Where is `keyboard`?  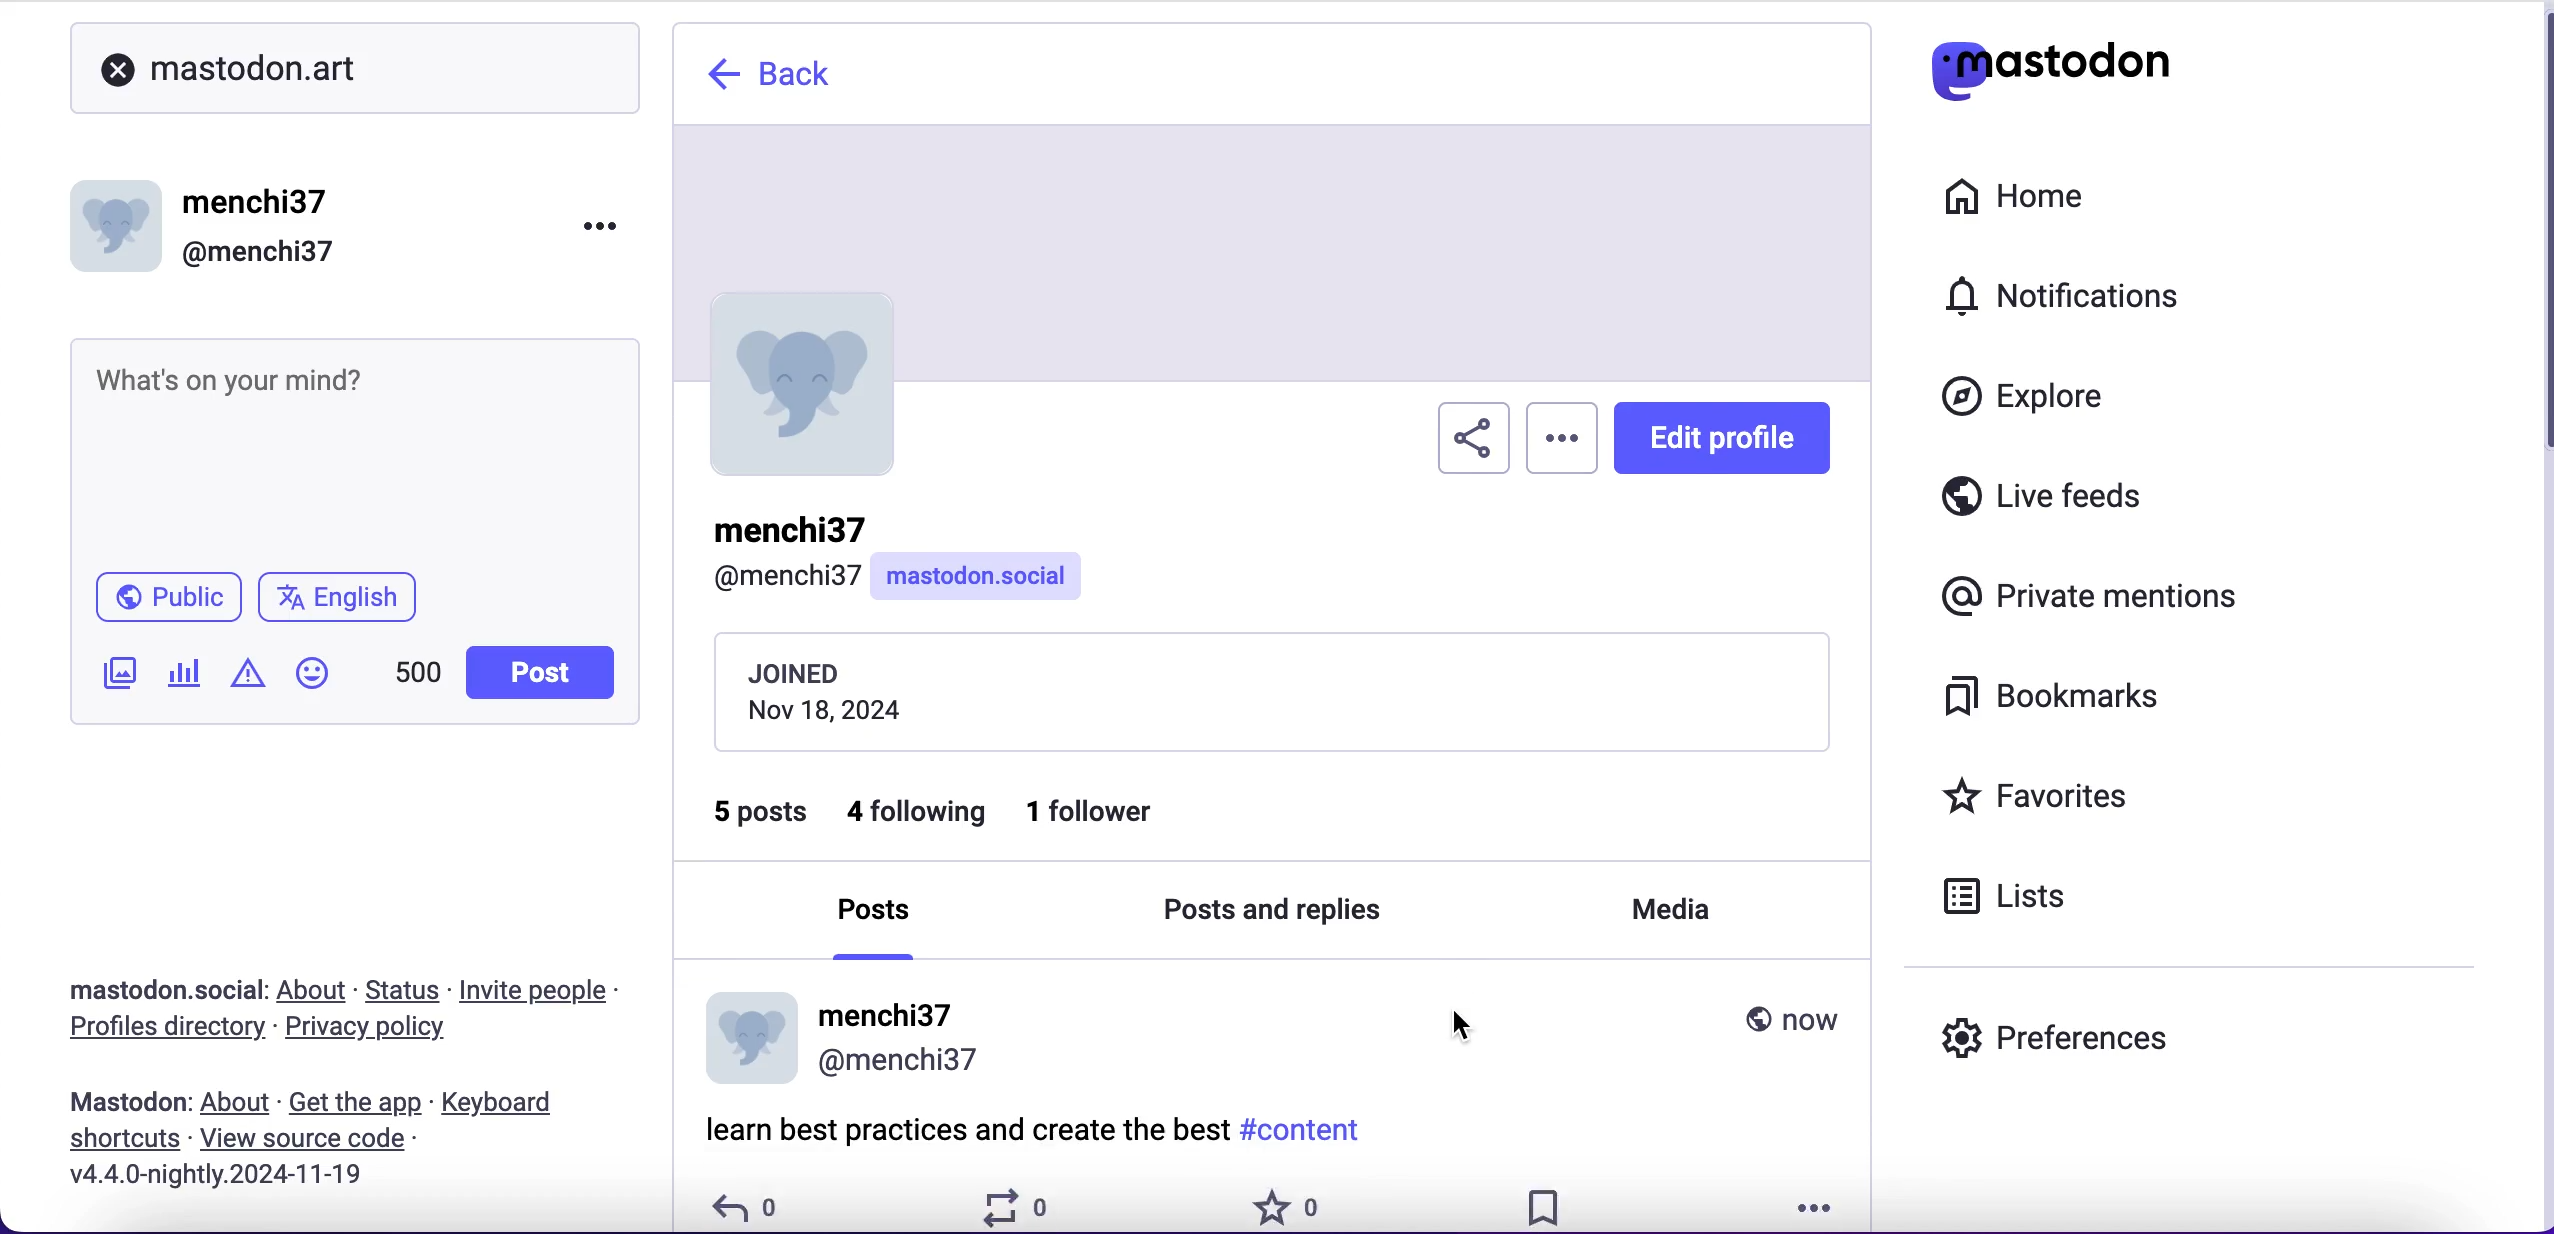 keyboard is located at coordinates (504, 1104).